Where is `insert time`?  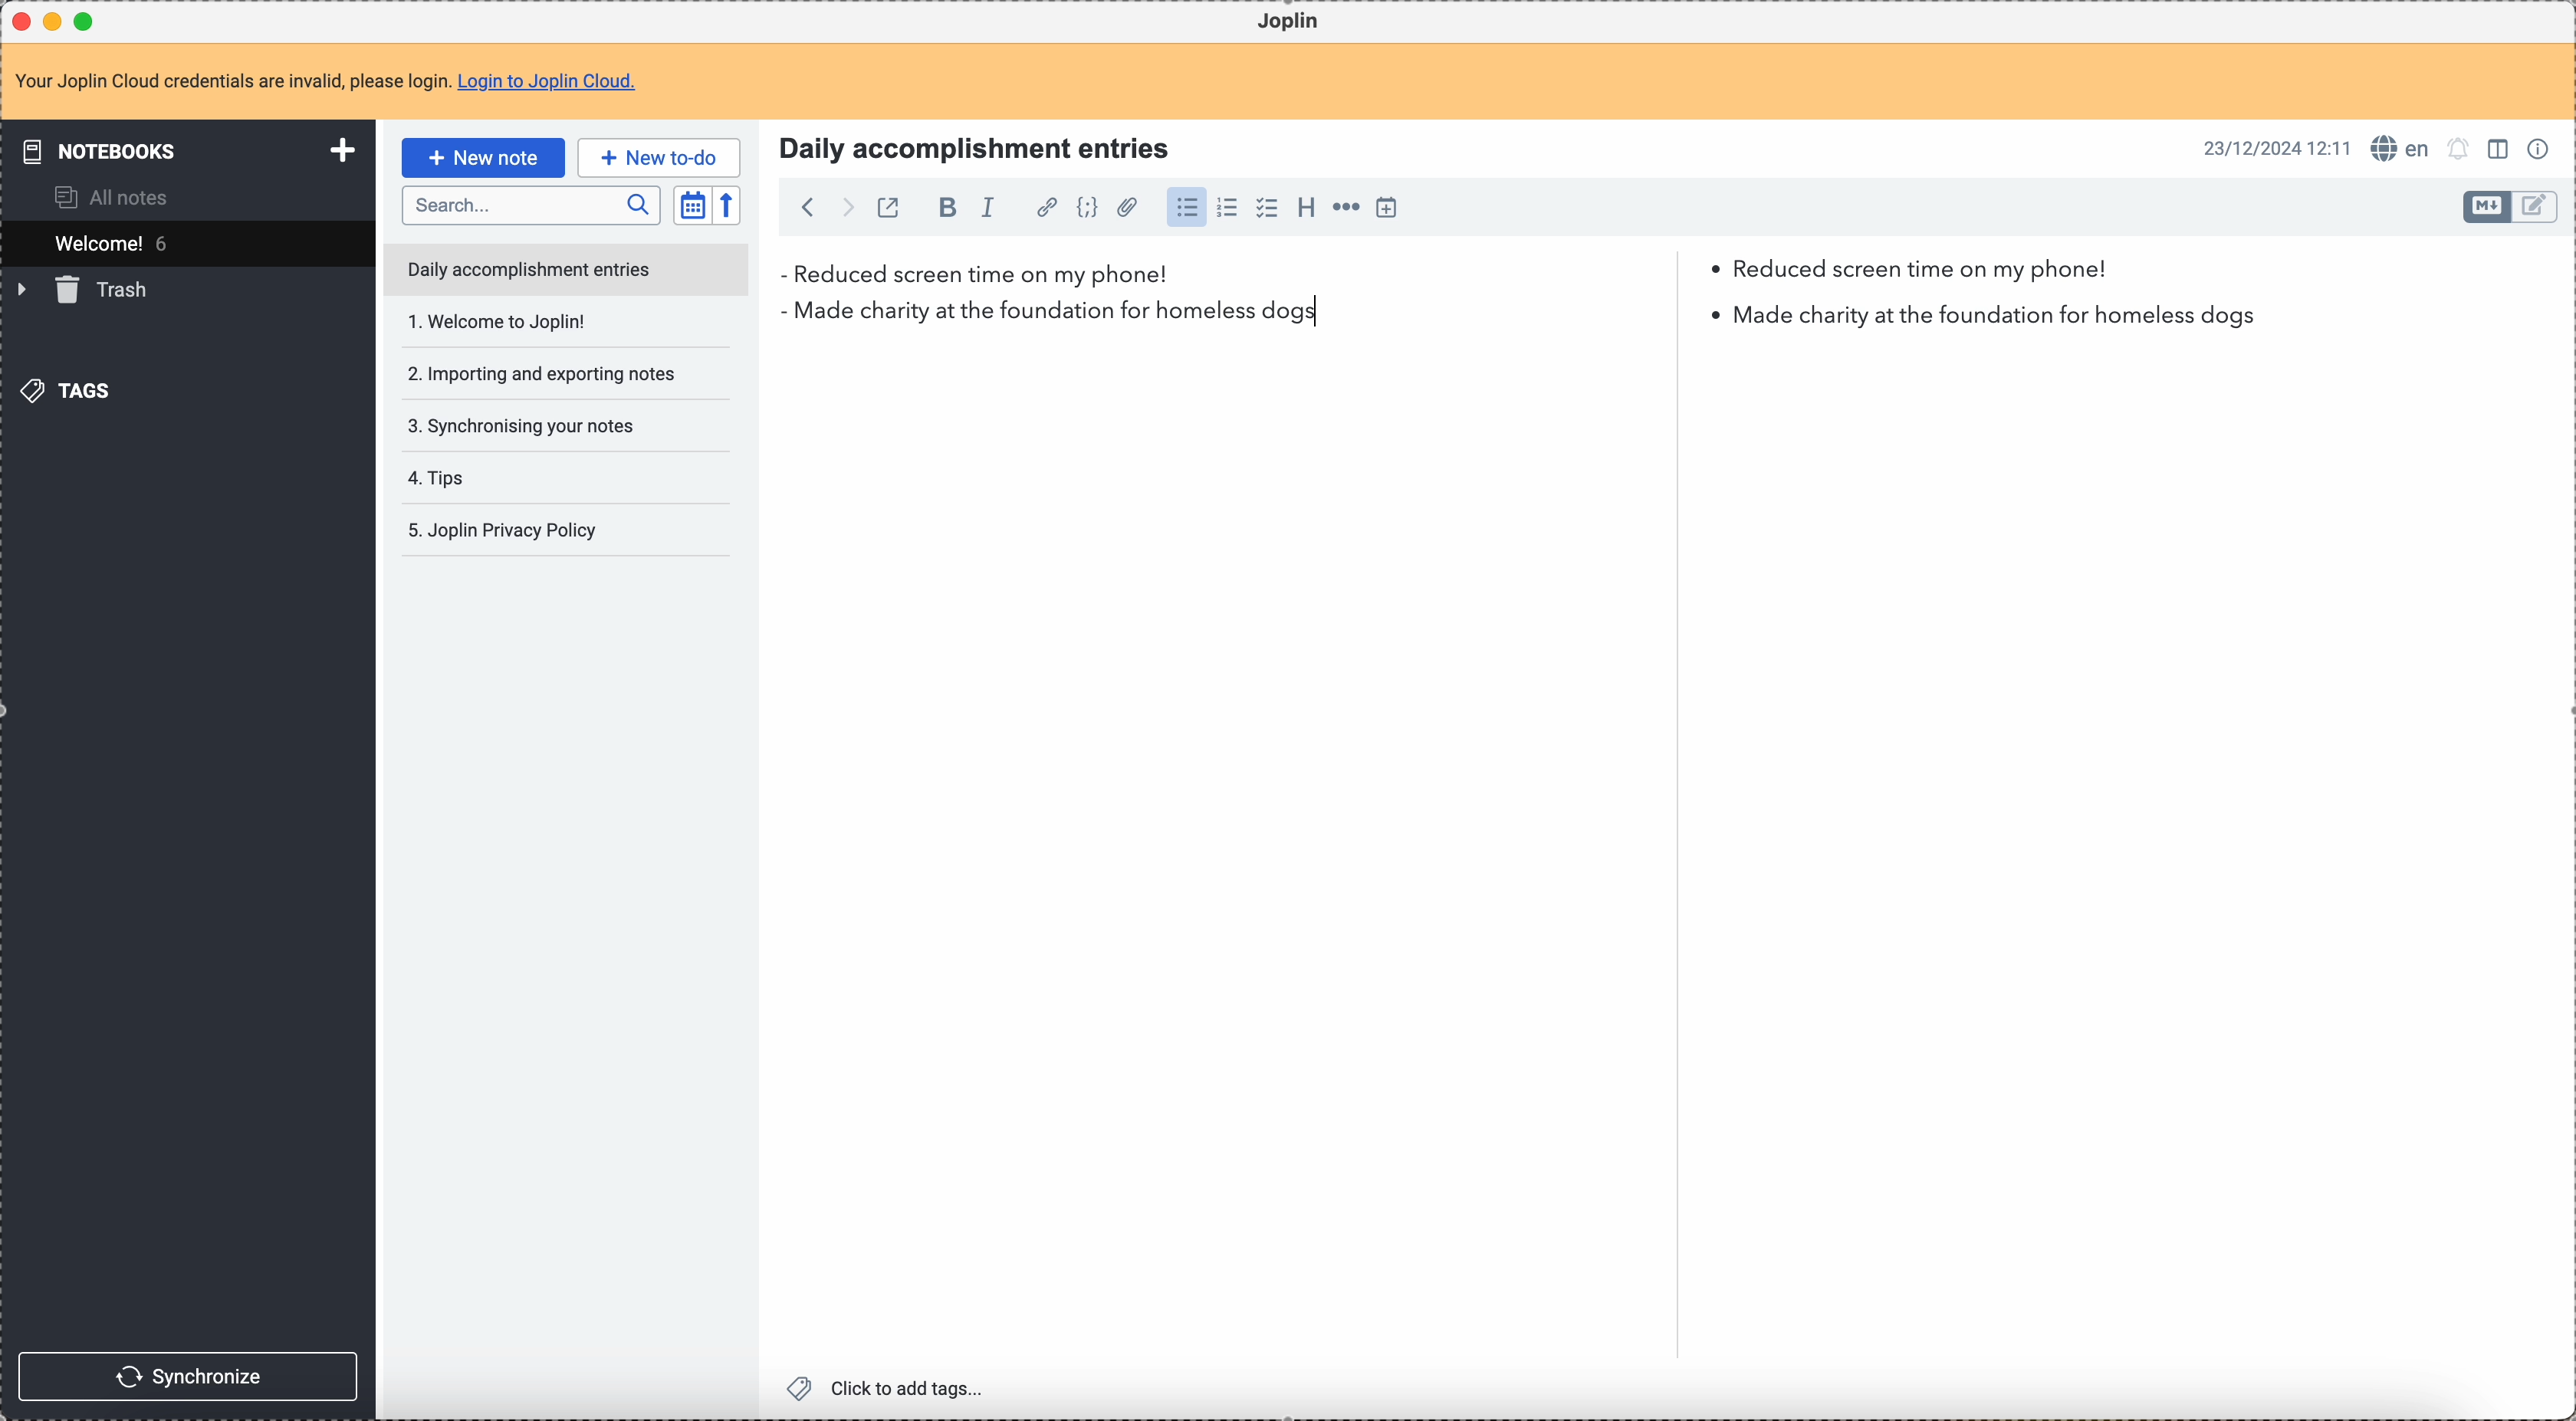 insert time is located at coordinates (1386, 208).